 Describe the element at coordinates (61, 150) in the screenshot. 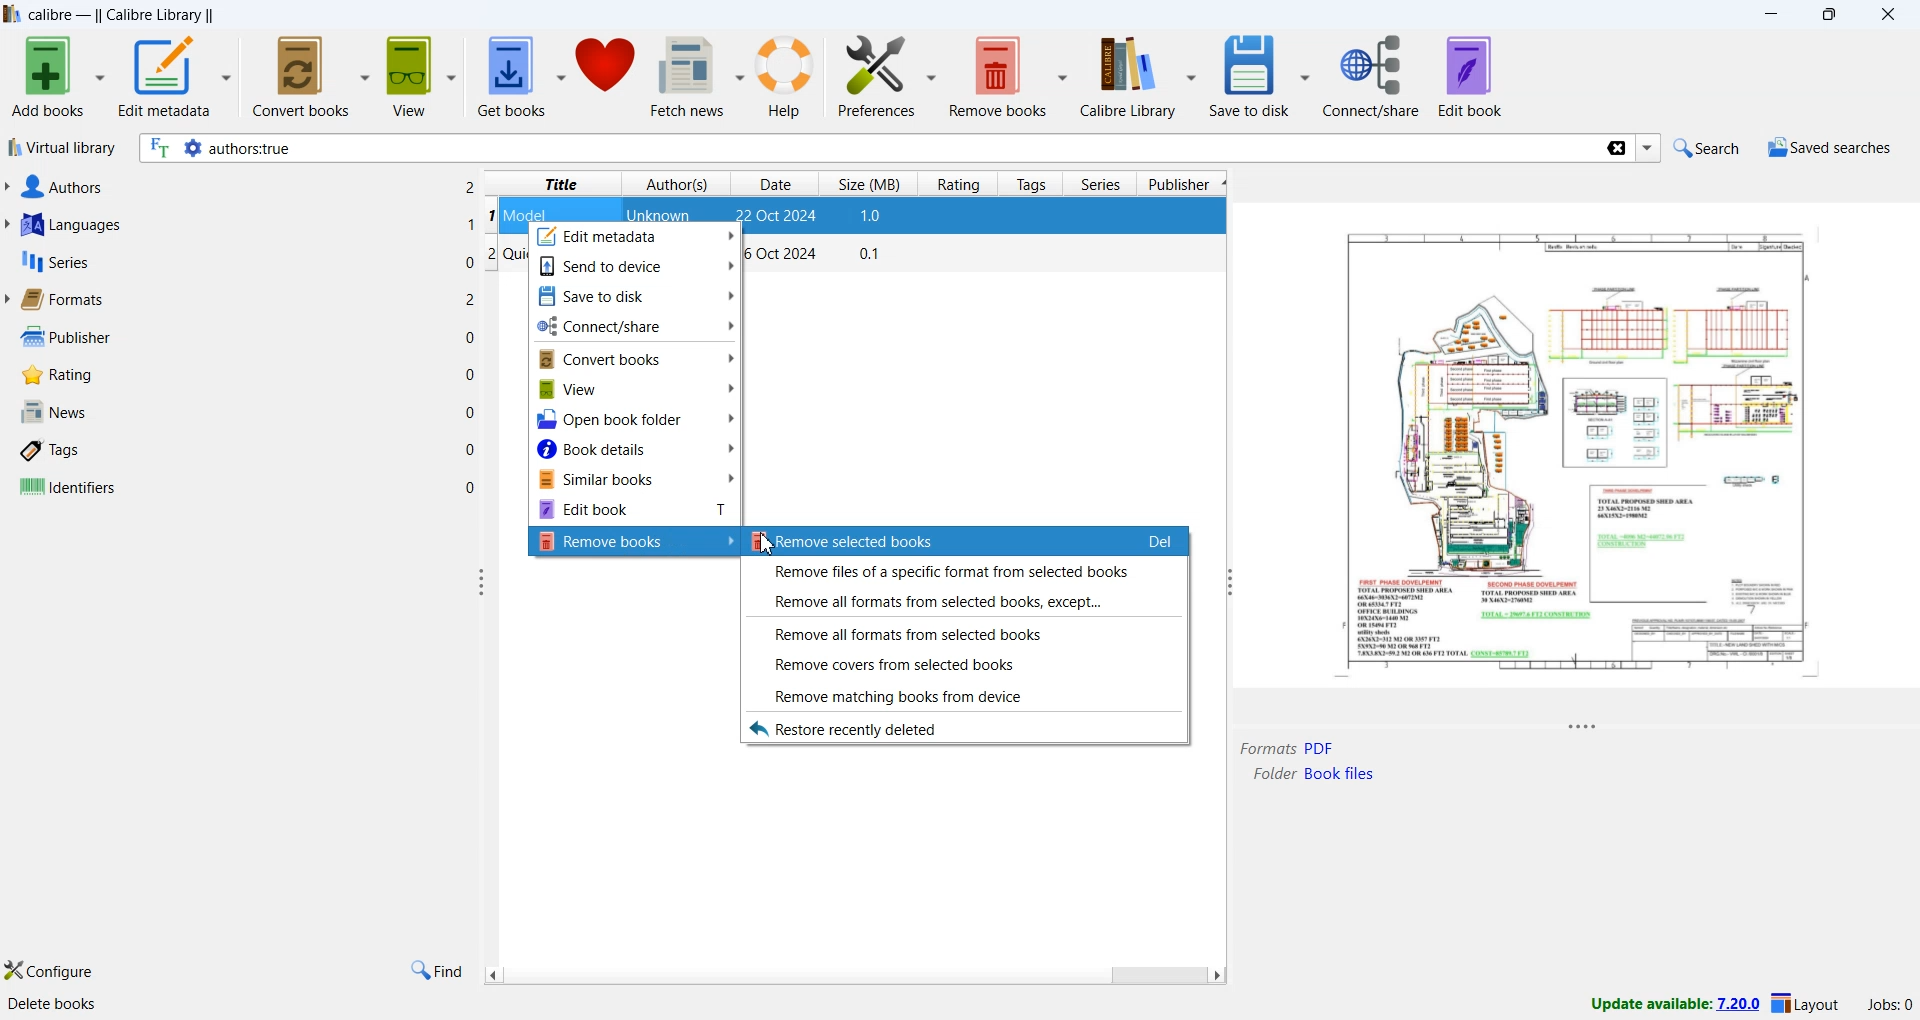

I see `virtual library` at that location.